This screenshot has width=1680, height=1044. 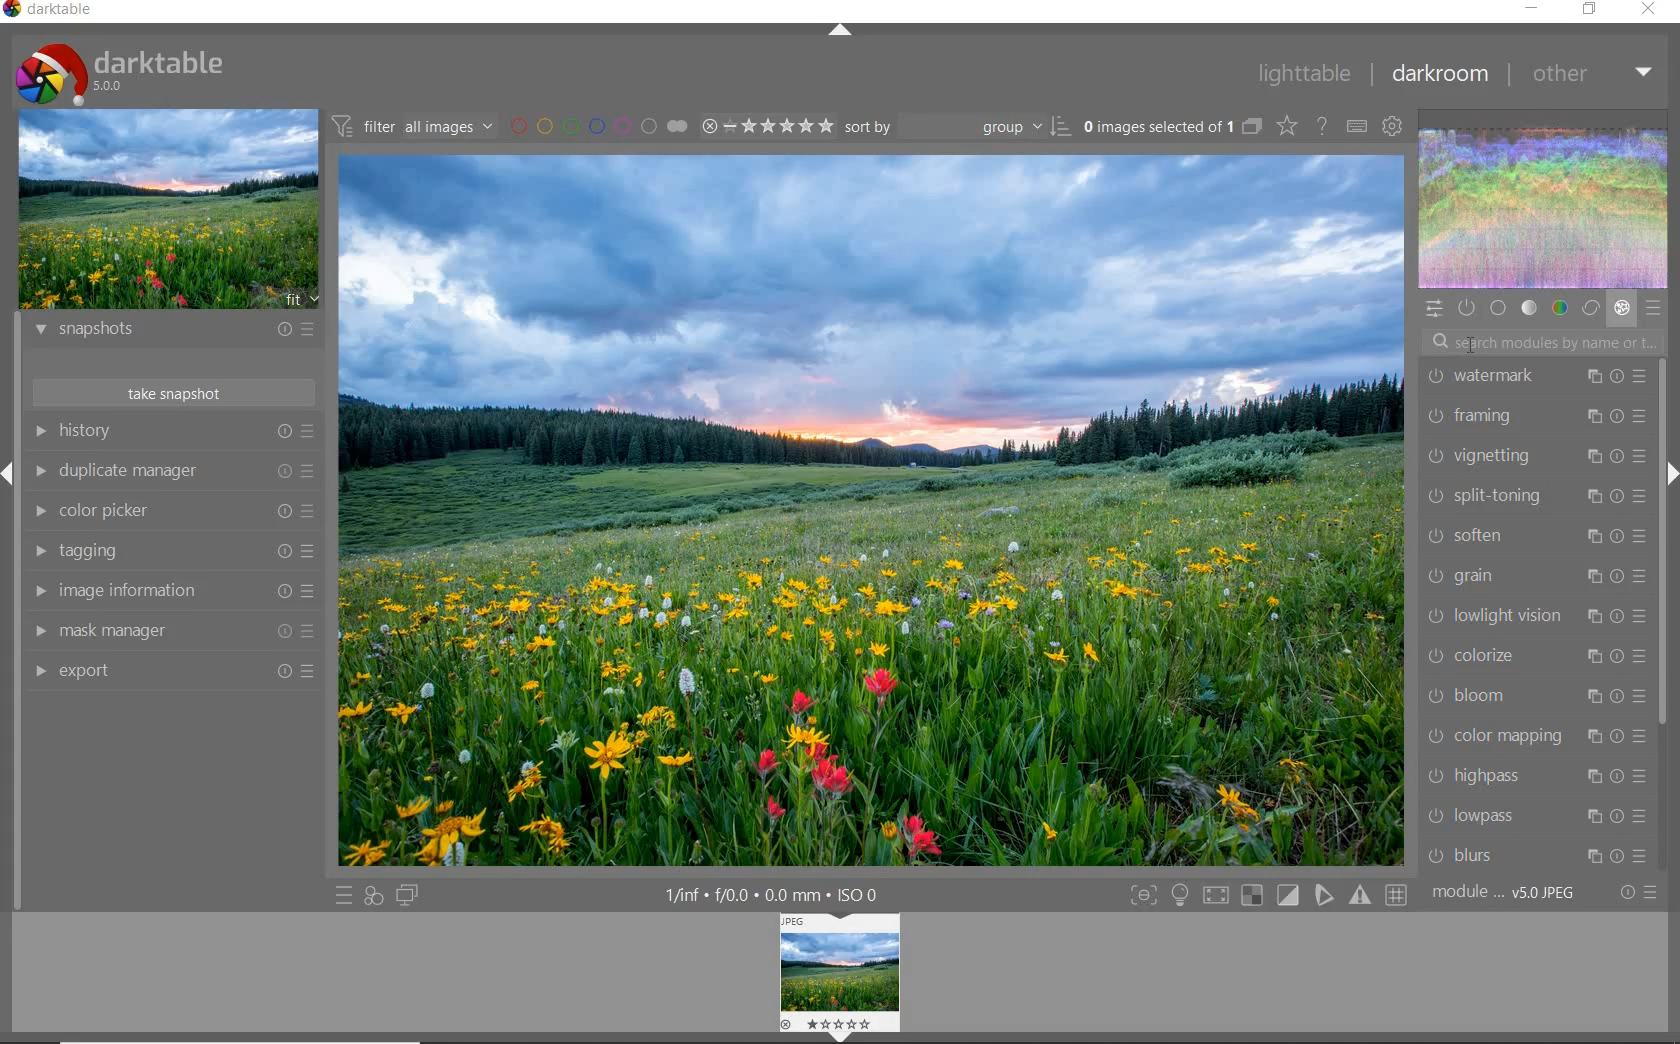 I want to click on reset or presets & preferences, so click(x=1635, y=896).